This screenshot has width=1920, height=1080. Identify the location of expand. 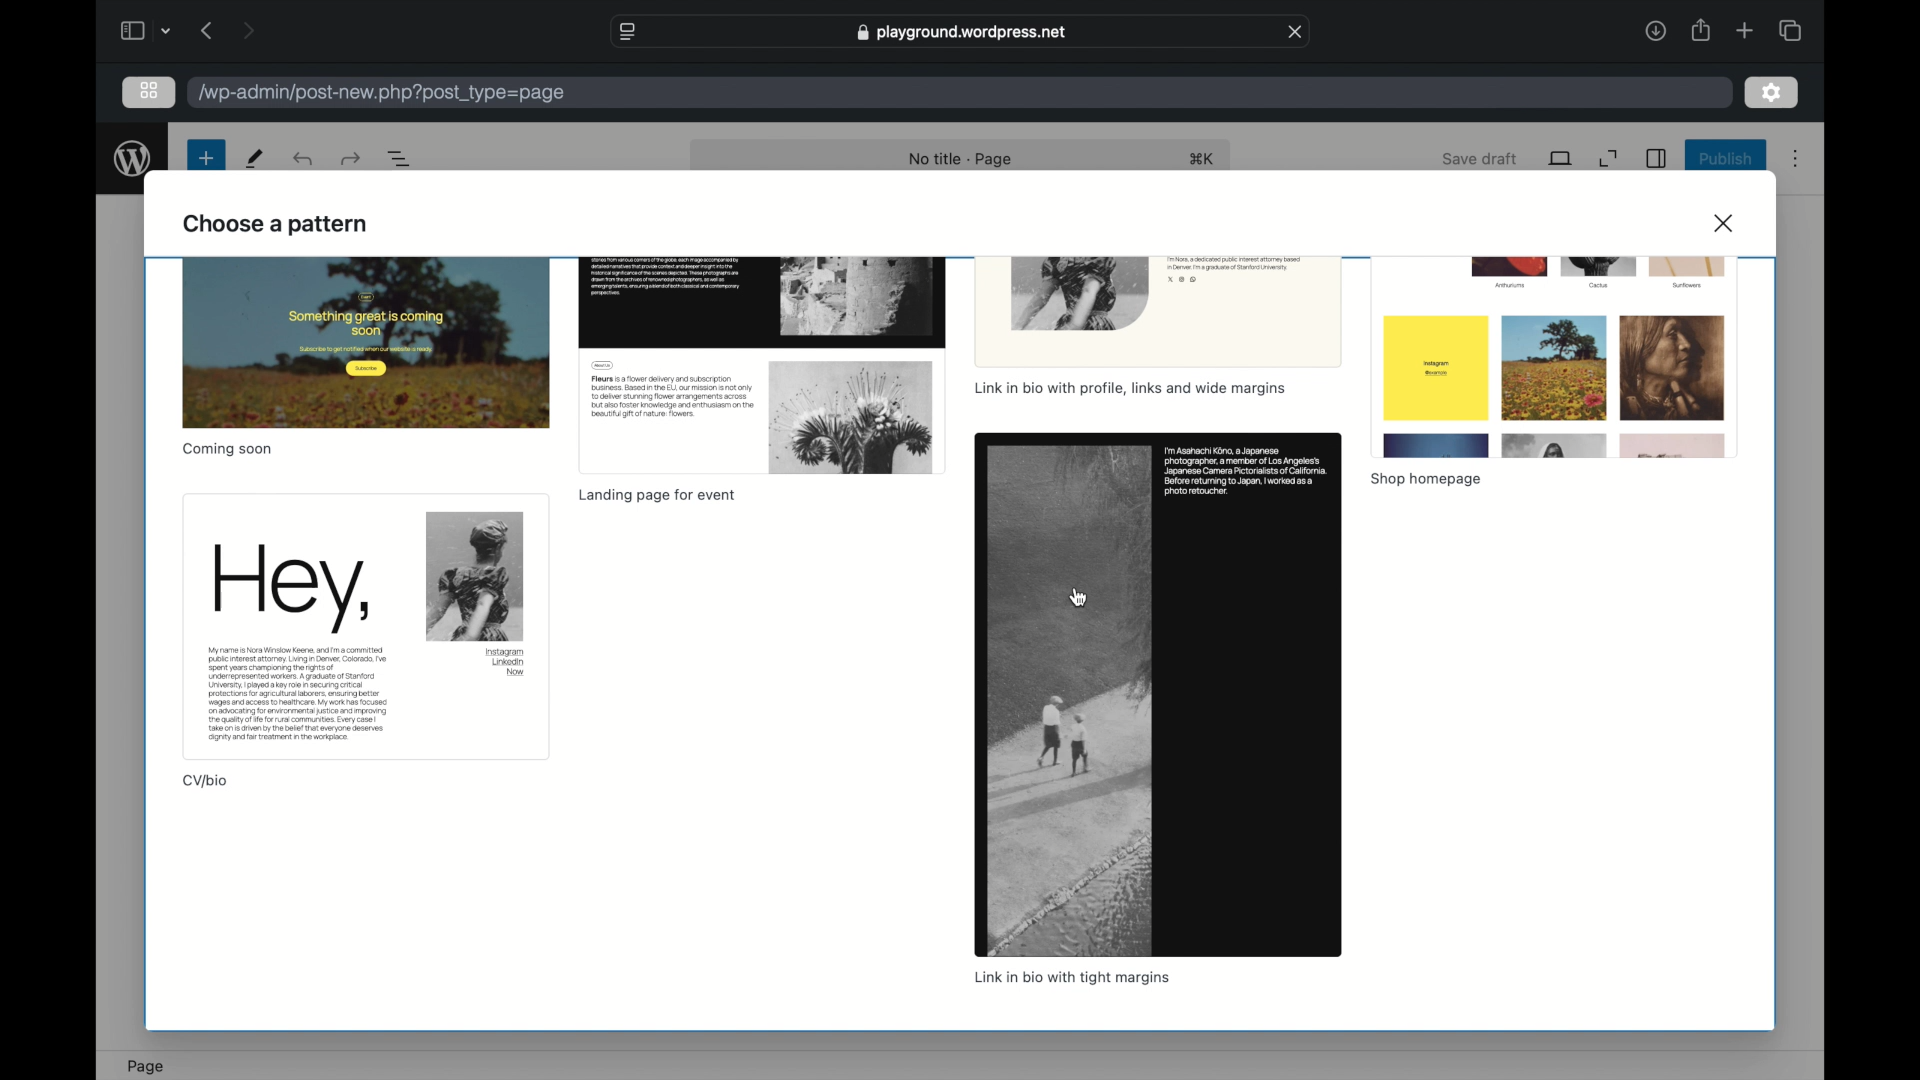
(1609, 159).